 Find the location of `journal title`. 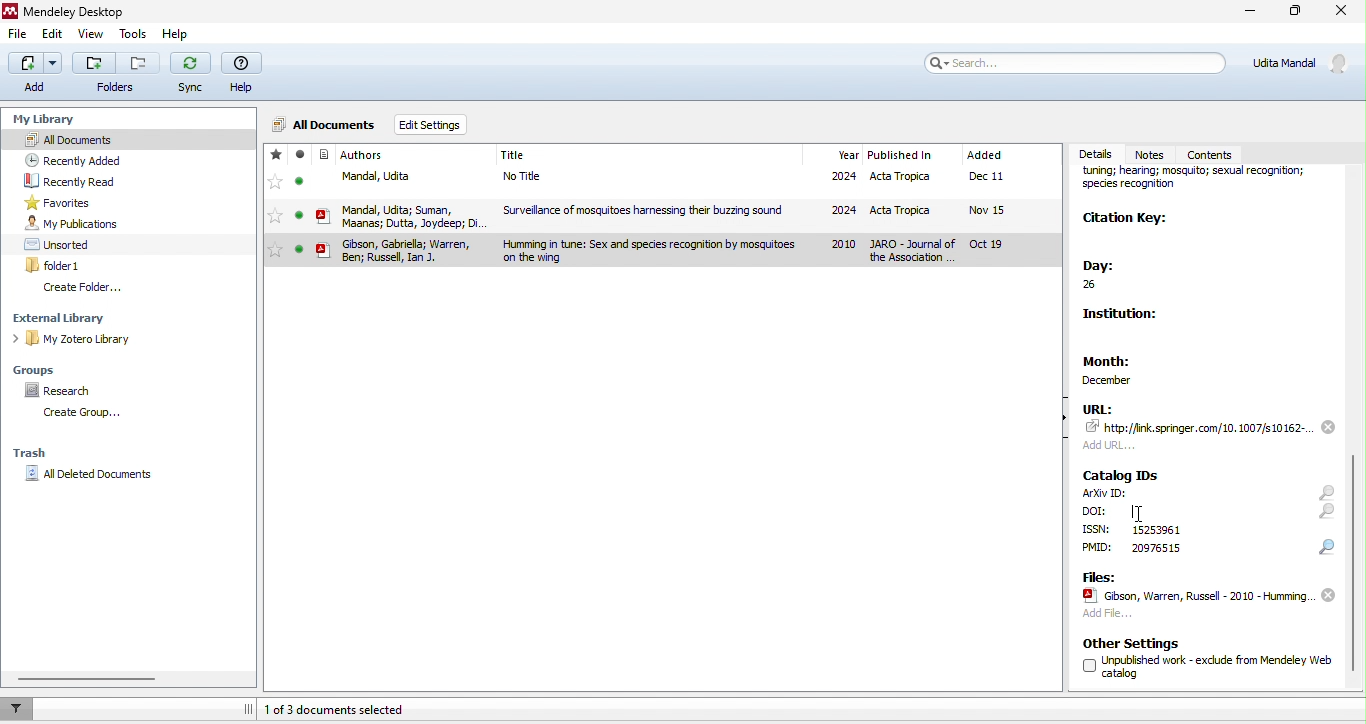

journal title is located at coordinates (514, 156).